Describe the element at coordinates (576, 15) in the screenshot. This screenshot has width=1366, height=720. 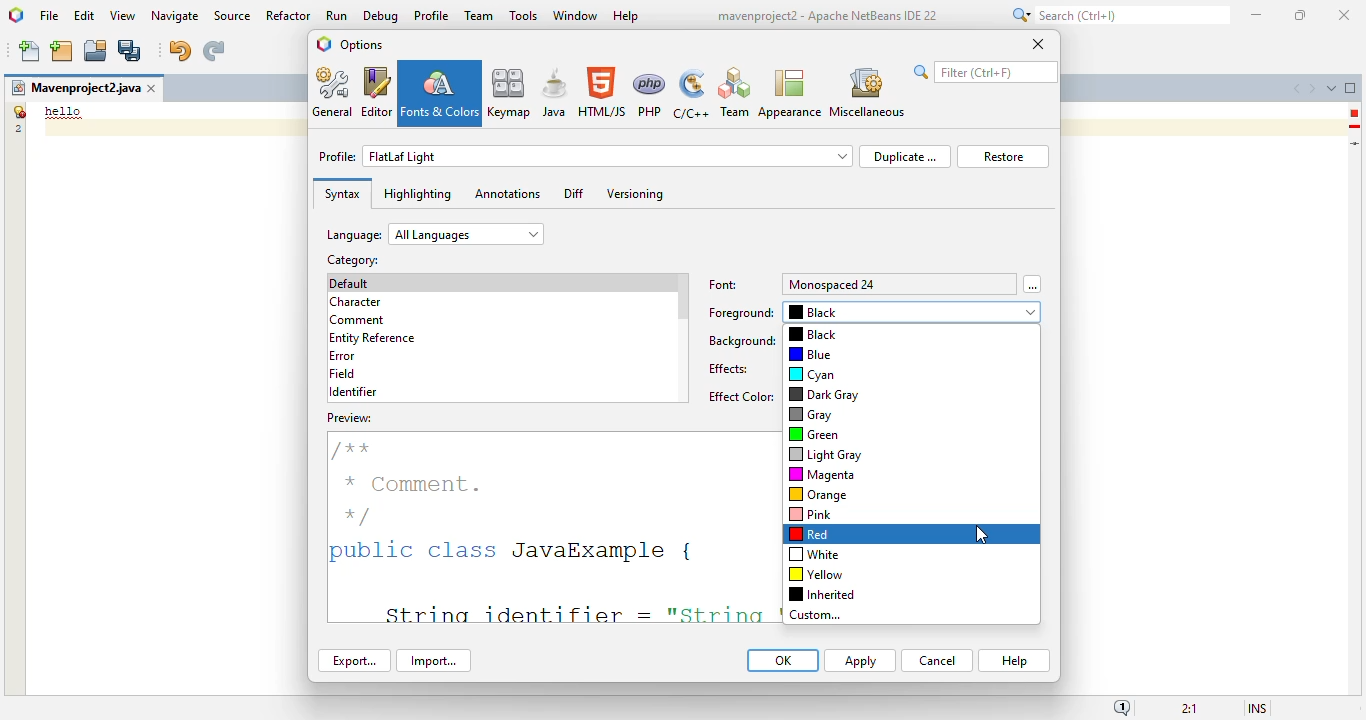
I see `window` at that location.